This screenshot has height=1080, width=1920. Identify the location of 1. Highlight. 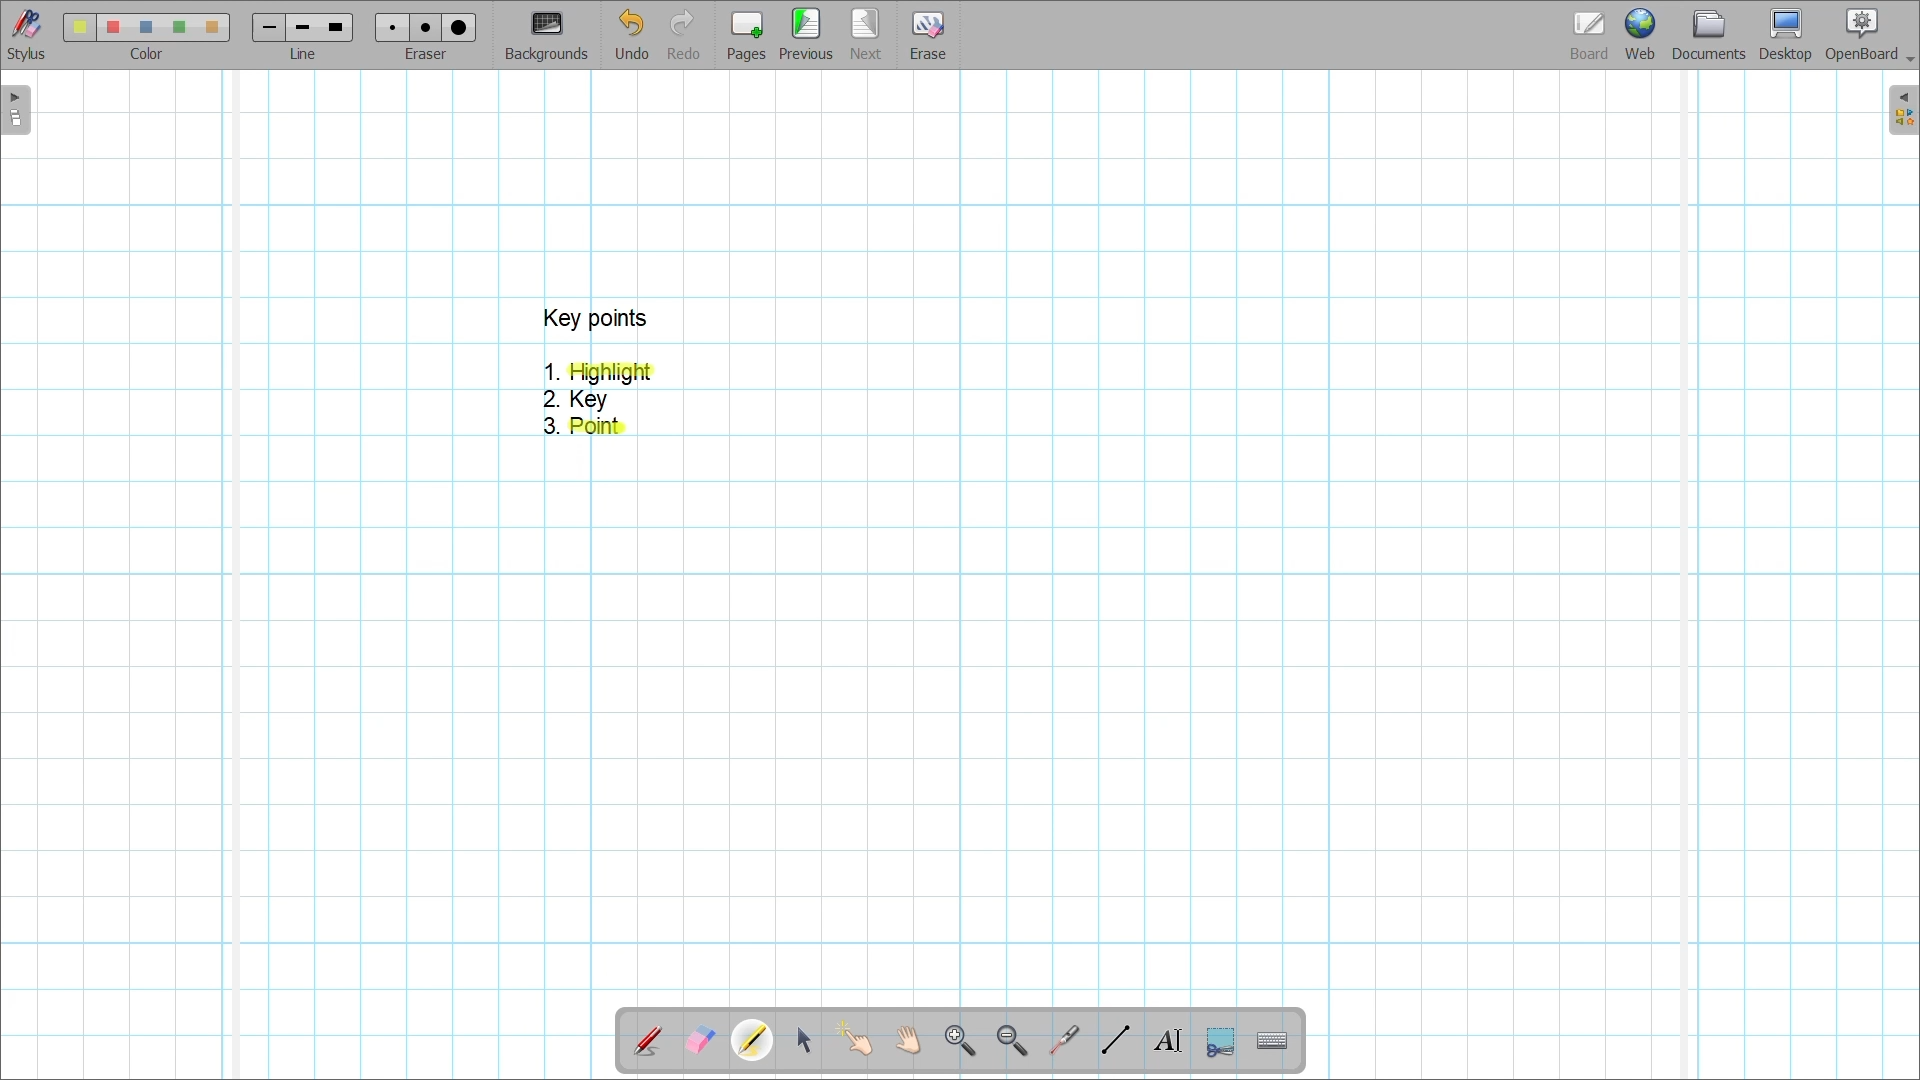
(602, 373).